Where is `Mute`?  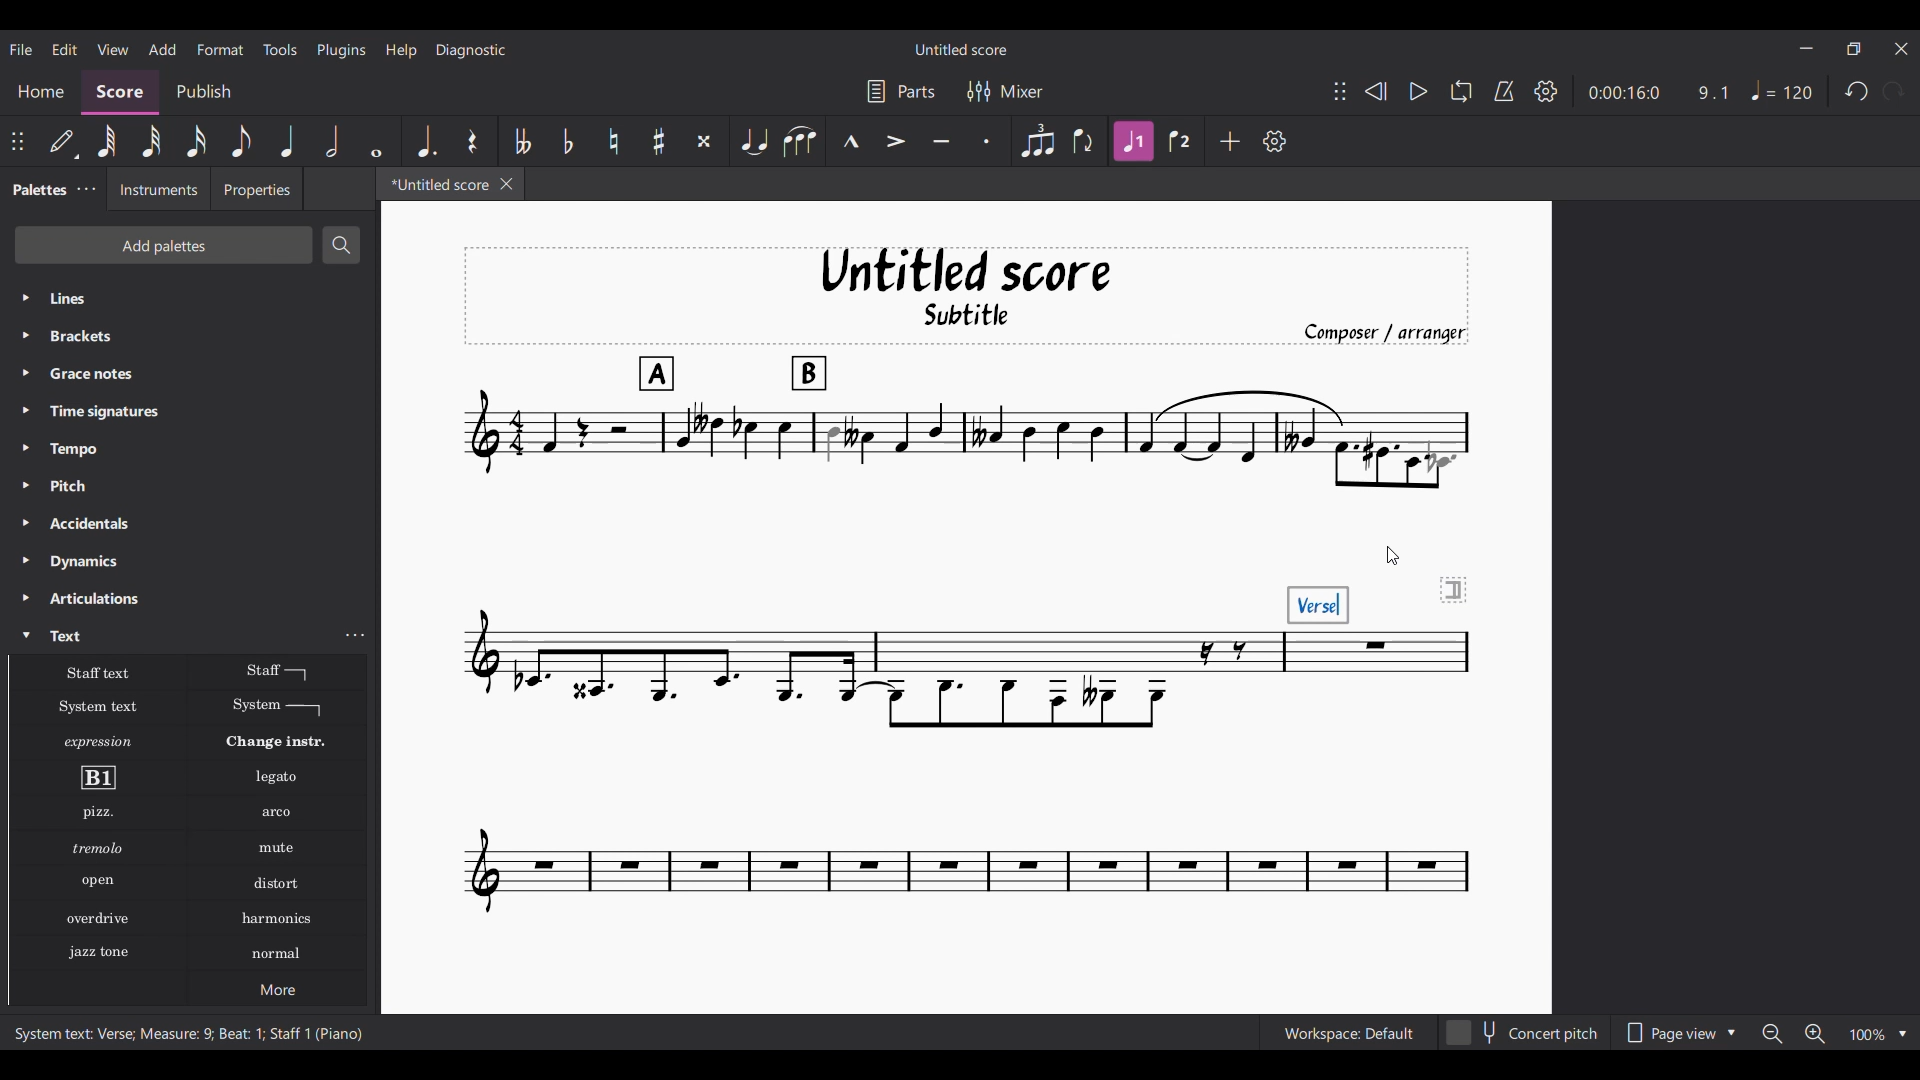
Mute is located at coordinates (277, 848).